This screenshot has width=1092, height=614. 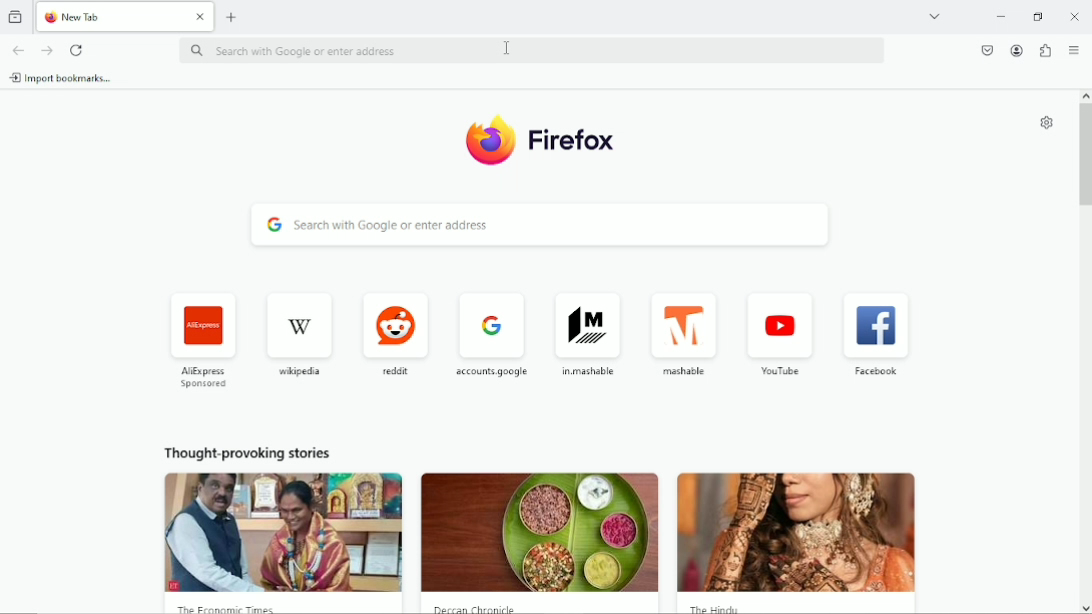 I want to click on extensions, so click(x=1047, y=49).